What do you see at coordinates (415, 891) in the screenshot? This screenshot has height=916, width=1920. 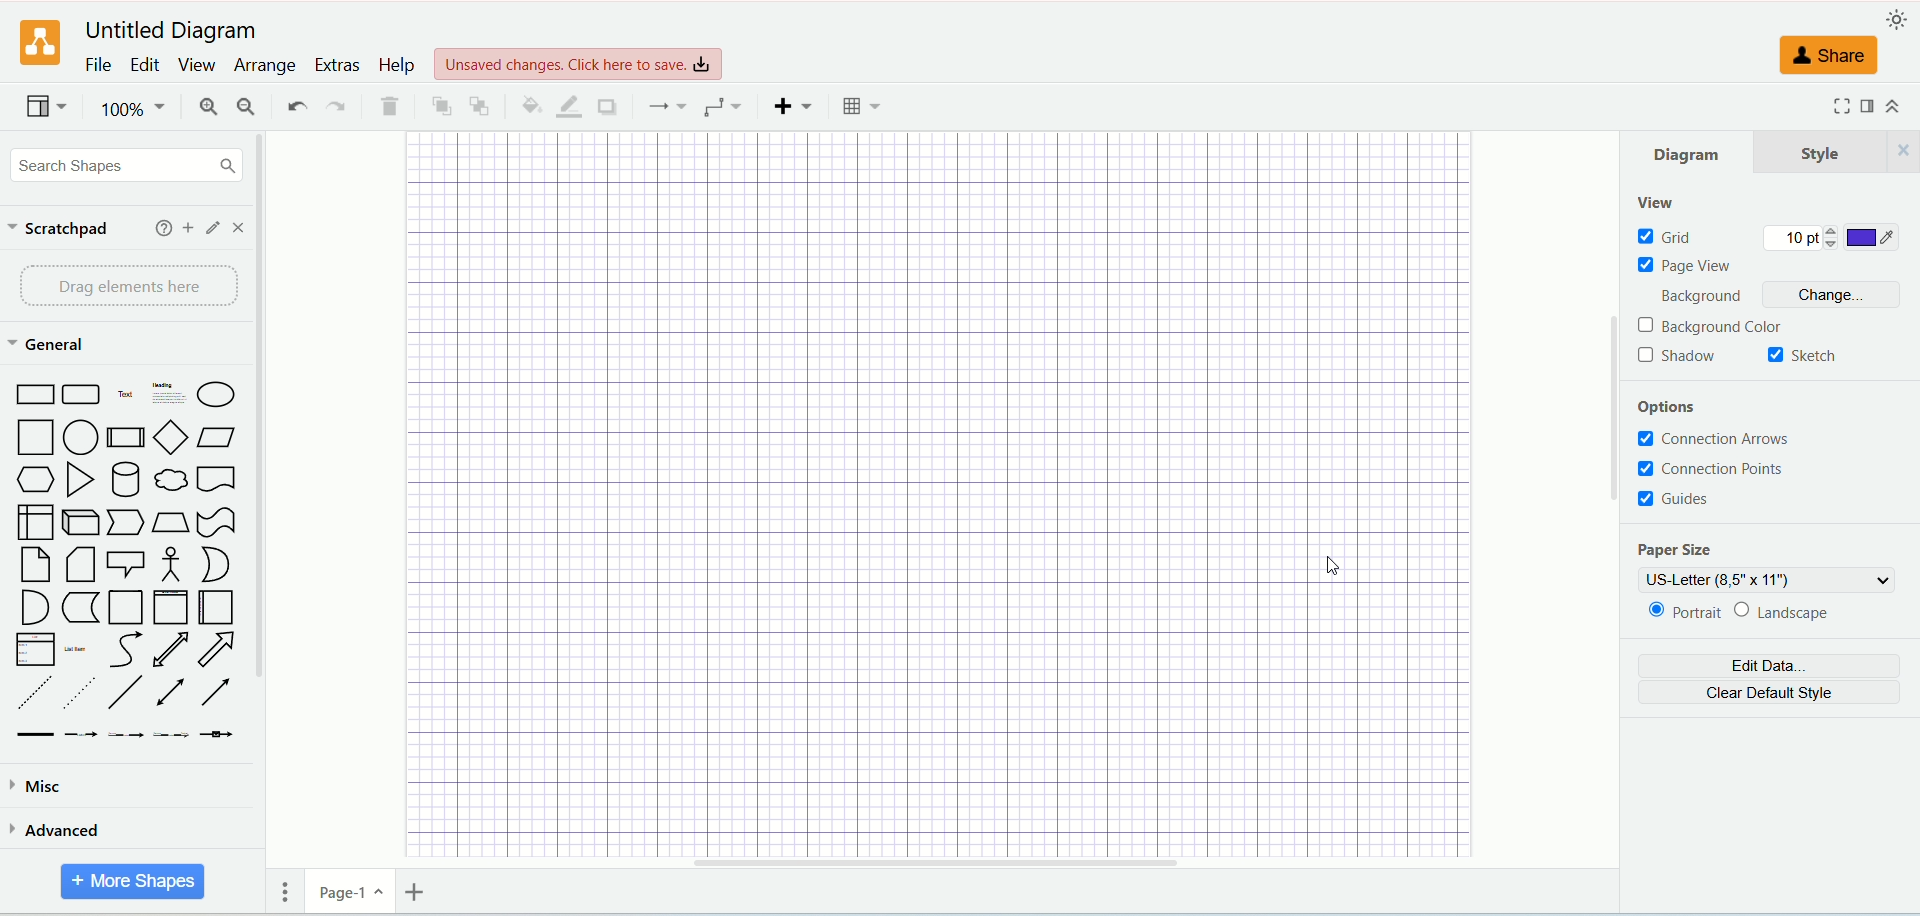 I see `insert page` at bounding box center [415, 891].